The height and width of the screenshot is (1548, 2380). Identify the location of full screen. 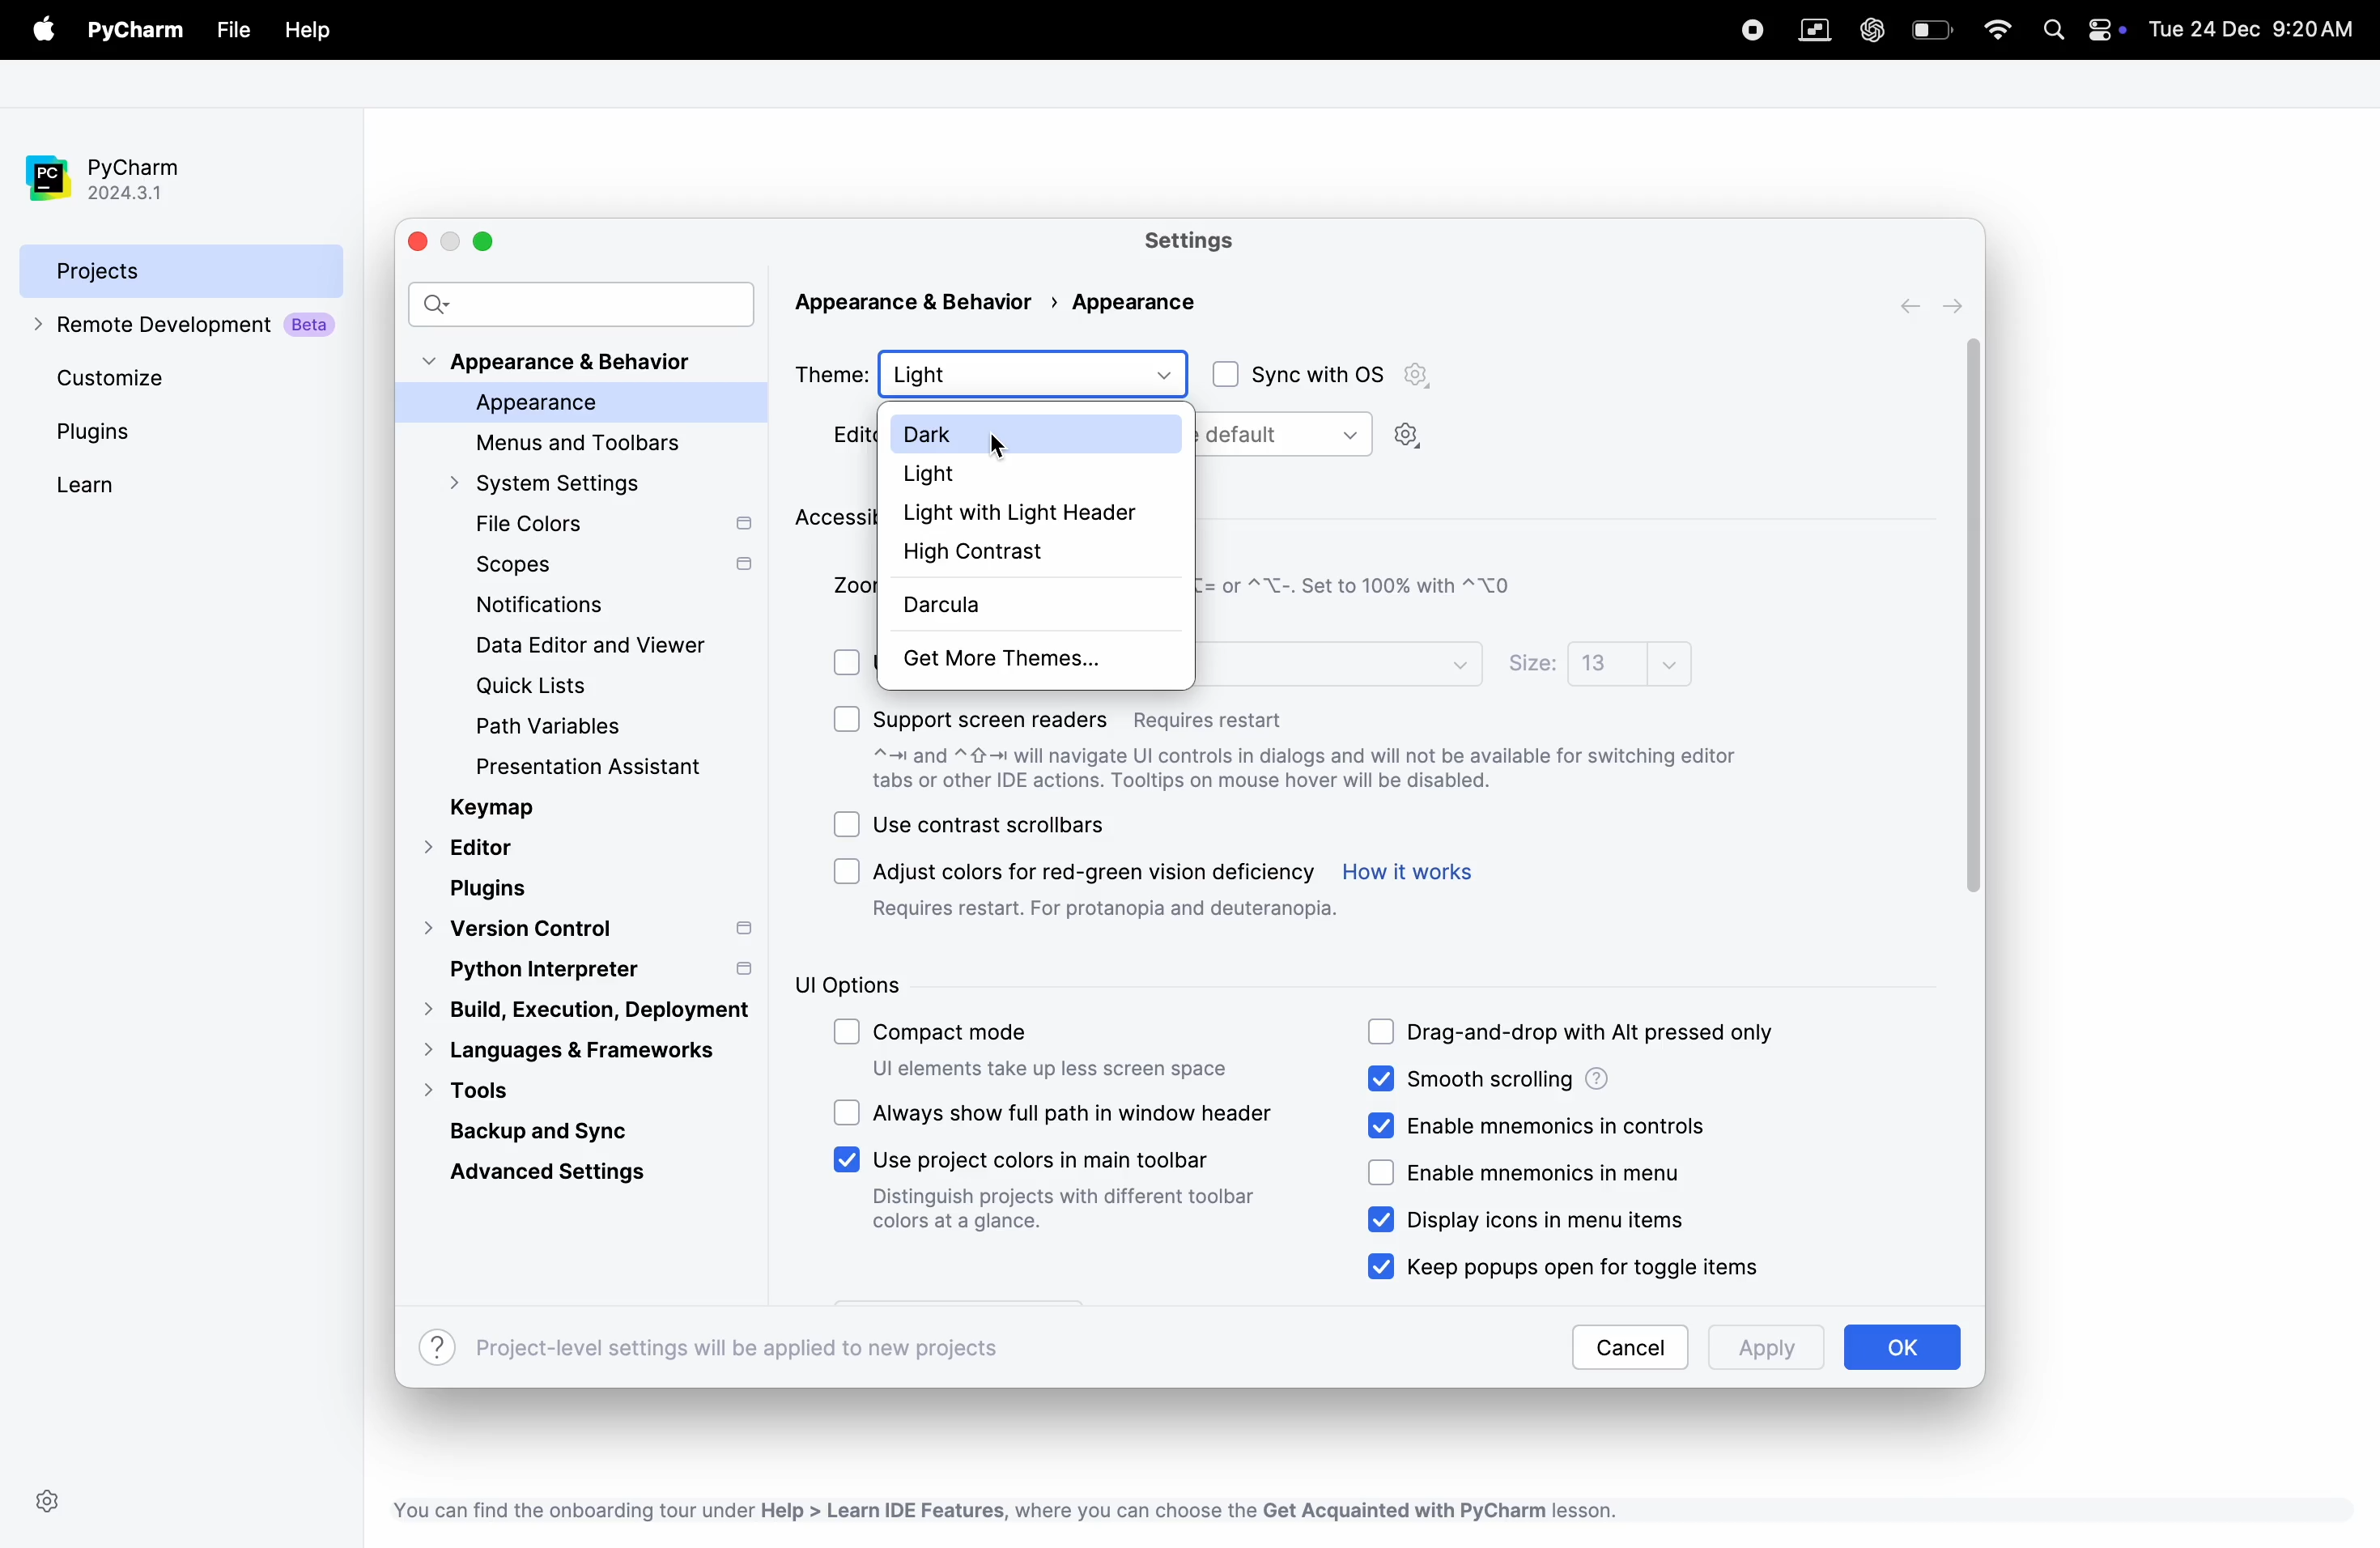
(483, 242).